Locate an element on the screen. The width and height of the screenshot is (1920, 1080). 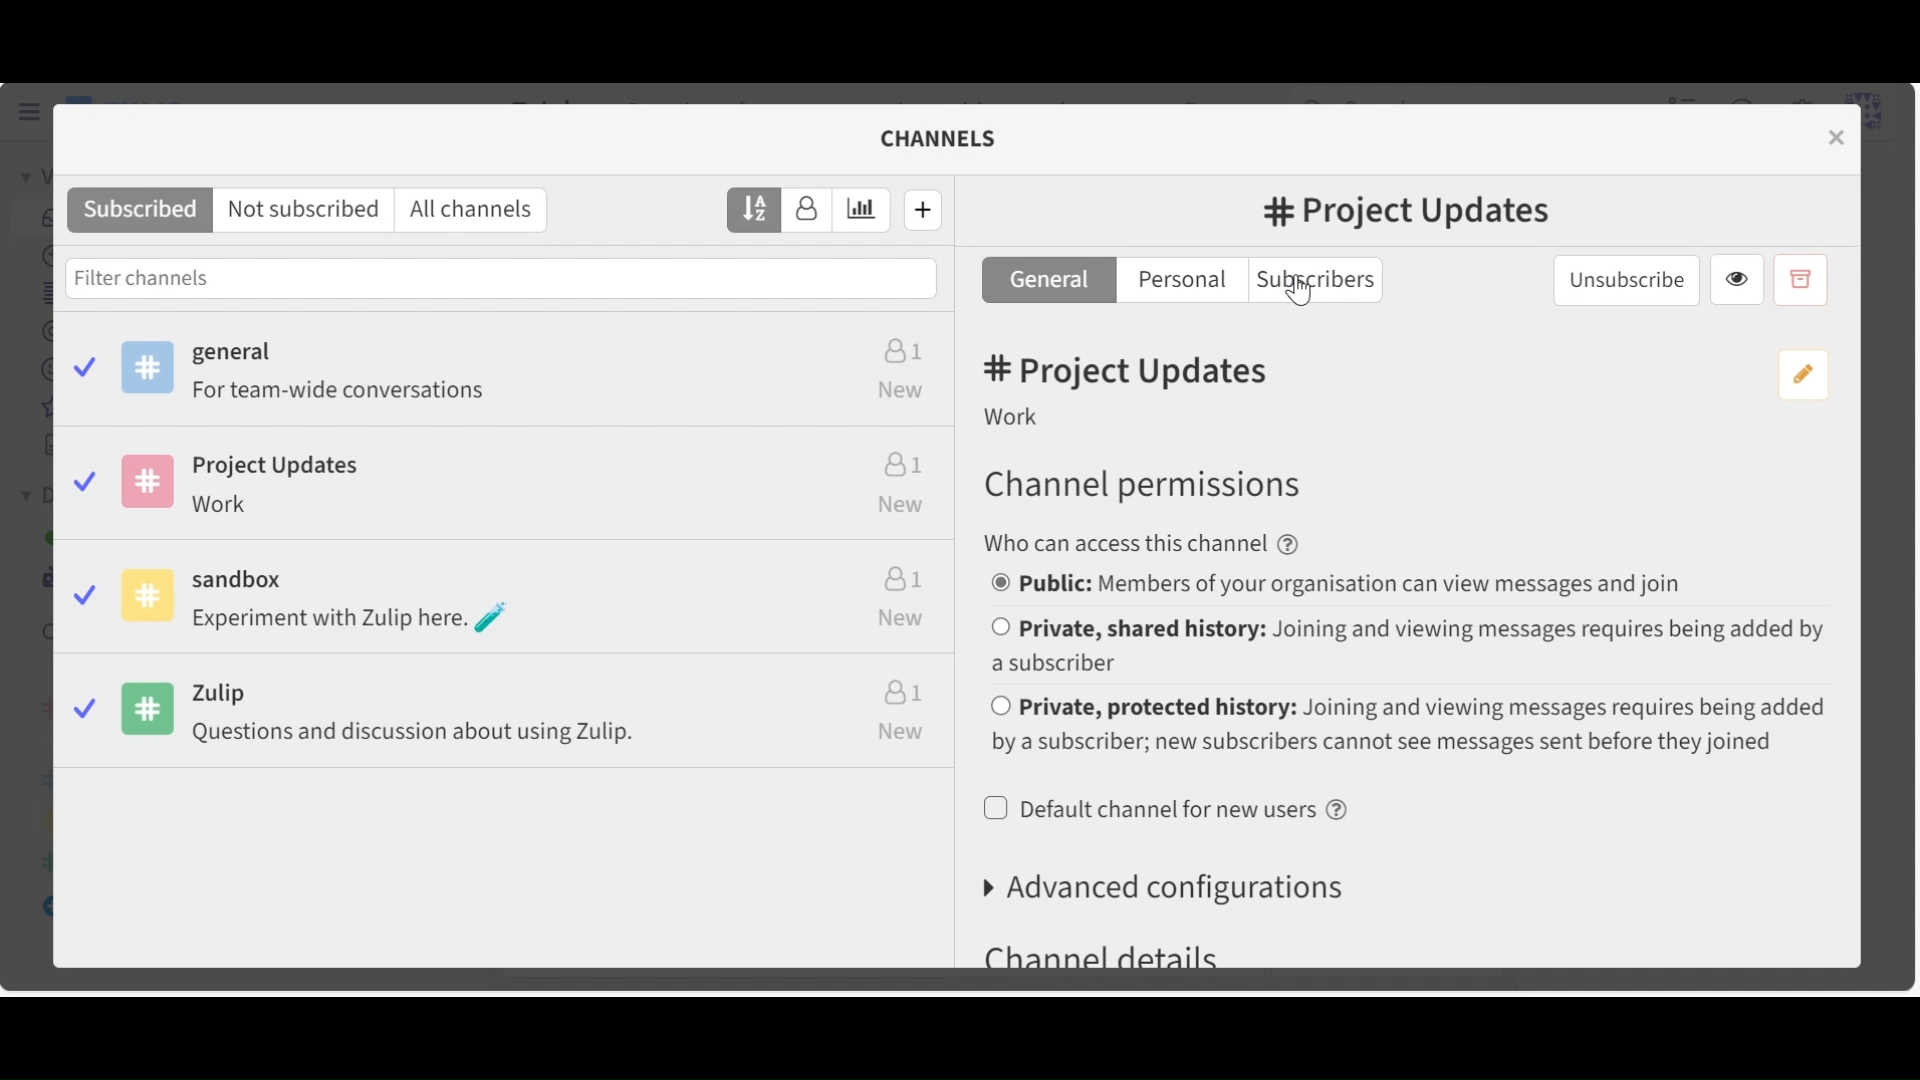
Filter channels is located at coordinates (497, 278).